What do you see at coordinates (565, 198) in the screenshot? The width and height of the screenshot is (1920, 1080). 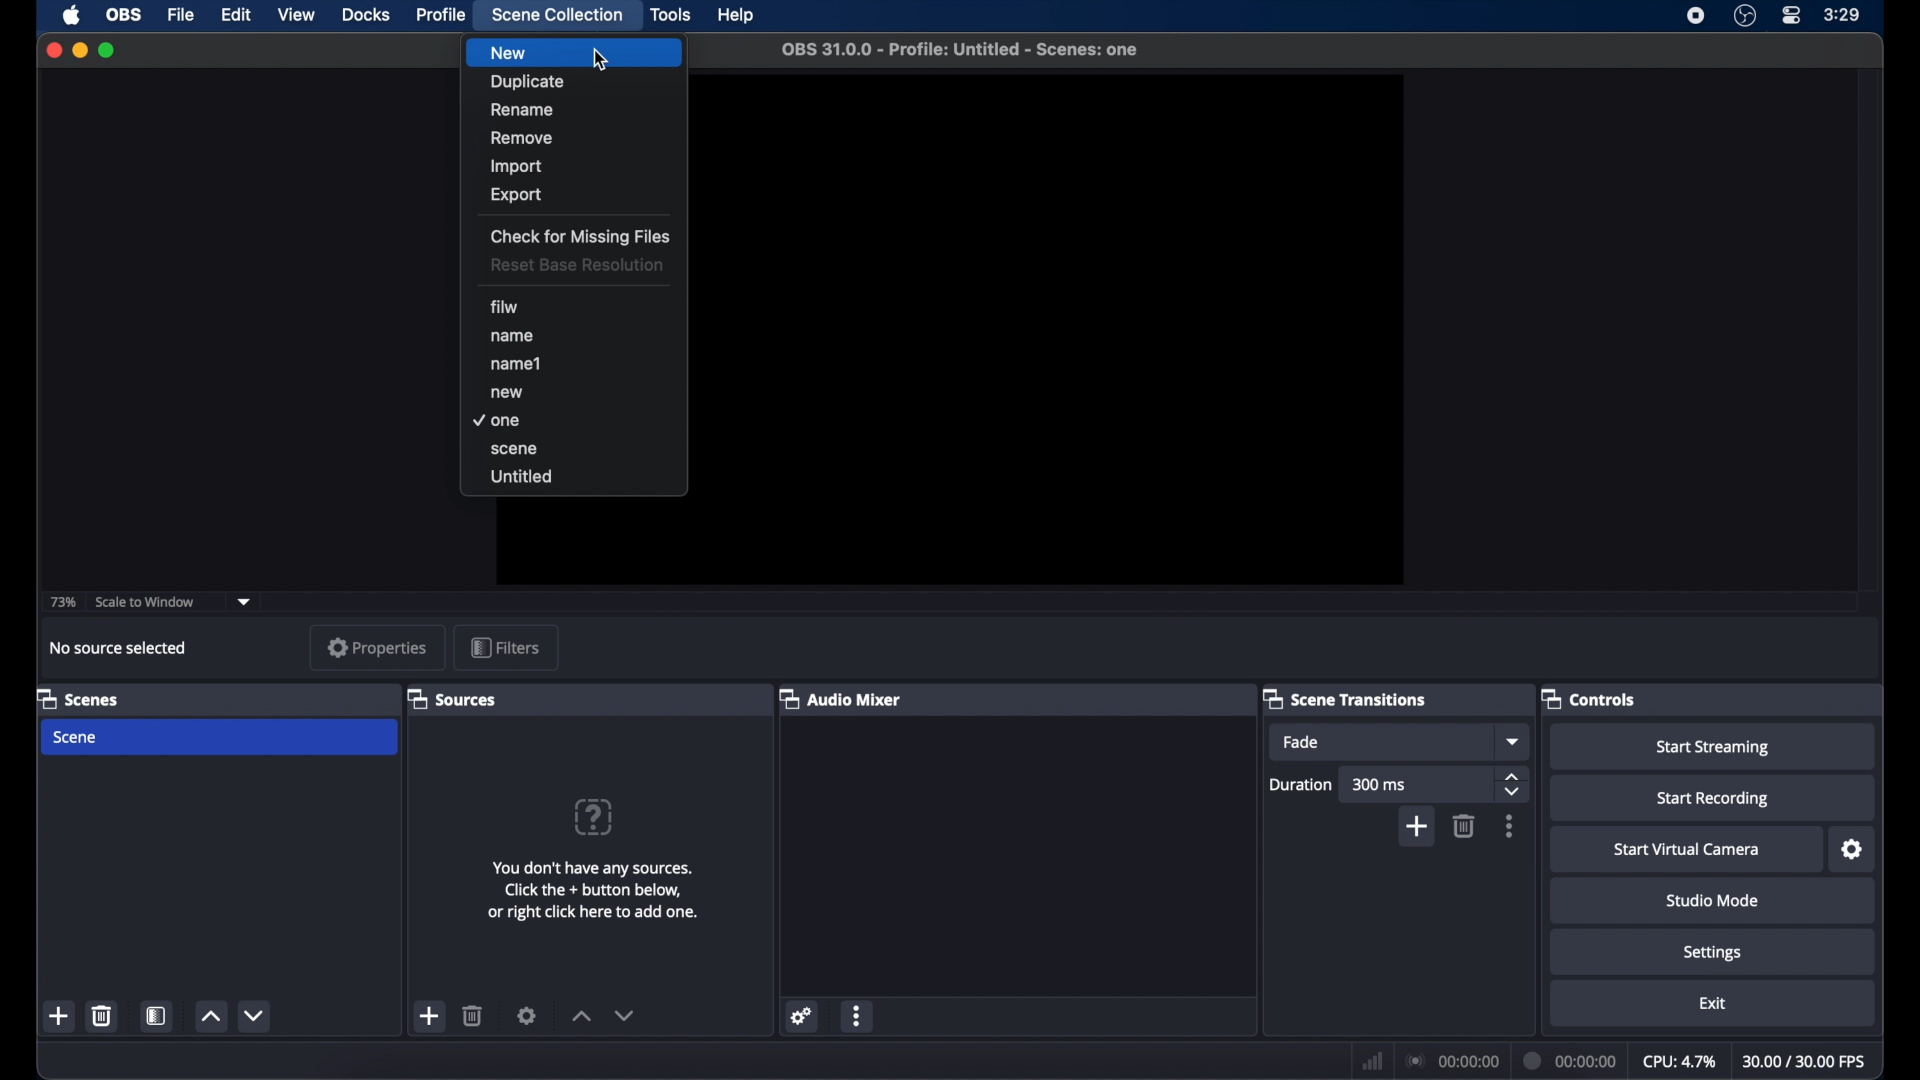 I see `Export` at bounding box center [565, 198].